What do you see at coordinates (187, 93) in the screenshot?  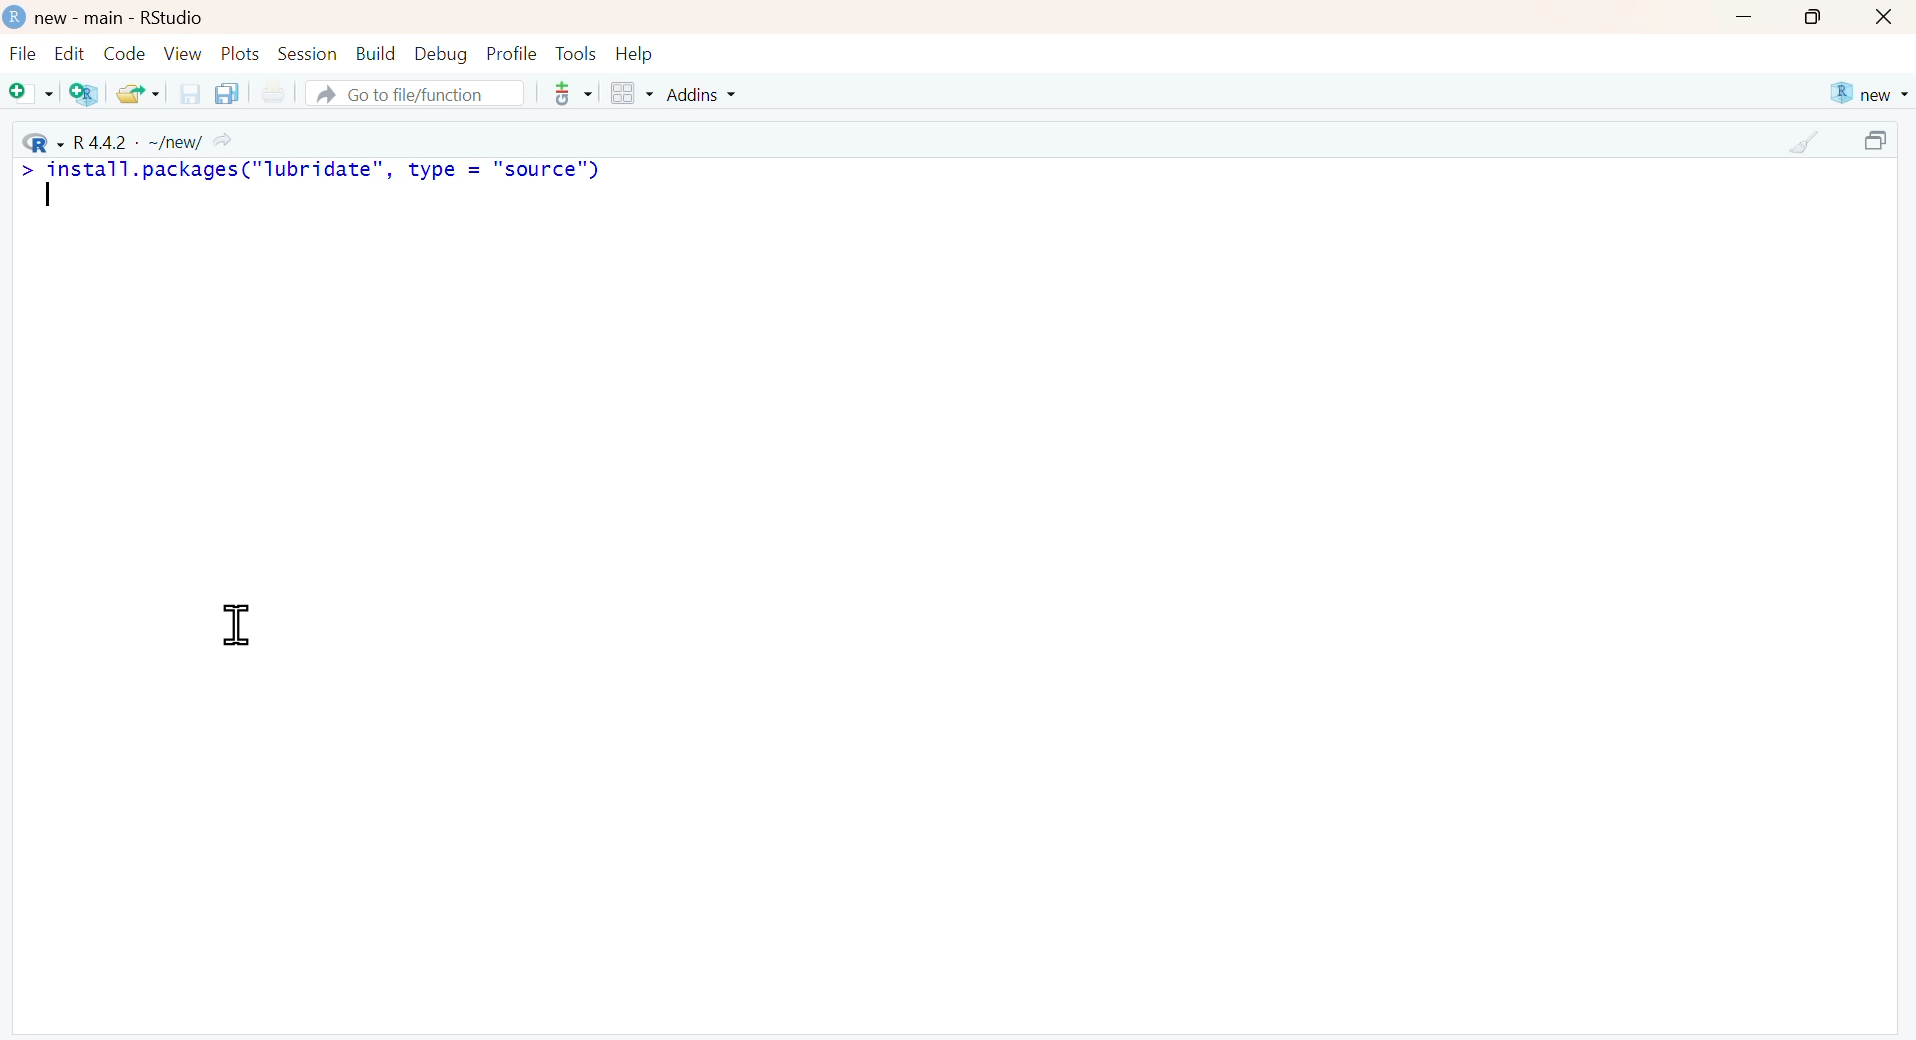 I see `save the current document` at bounding box center [187, 93].